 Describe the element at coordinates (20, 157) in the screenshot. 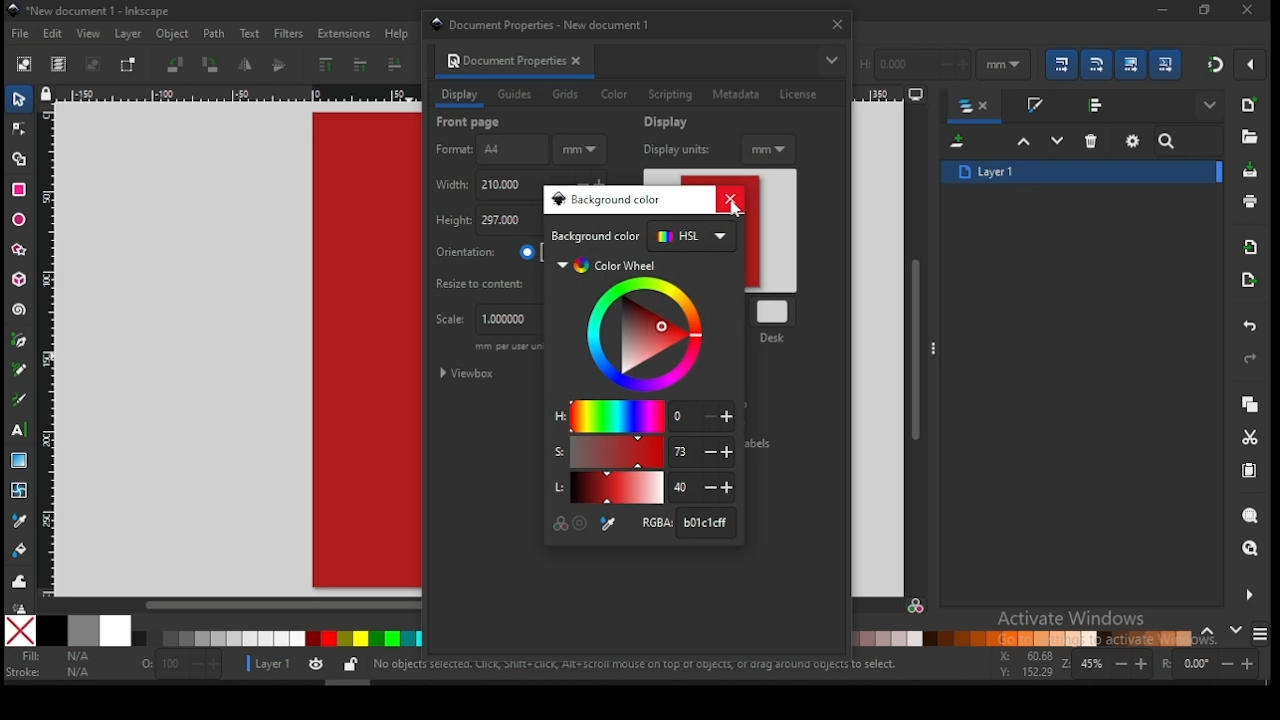

I see `shape builder tool` at that location.